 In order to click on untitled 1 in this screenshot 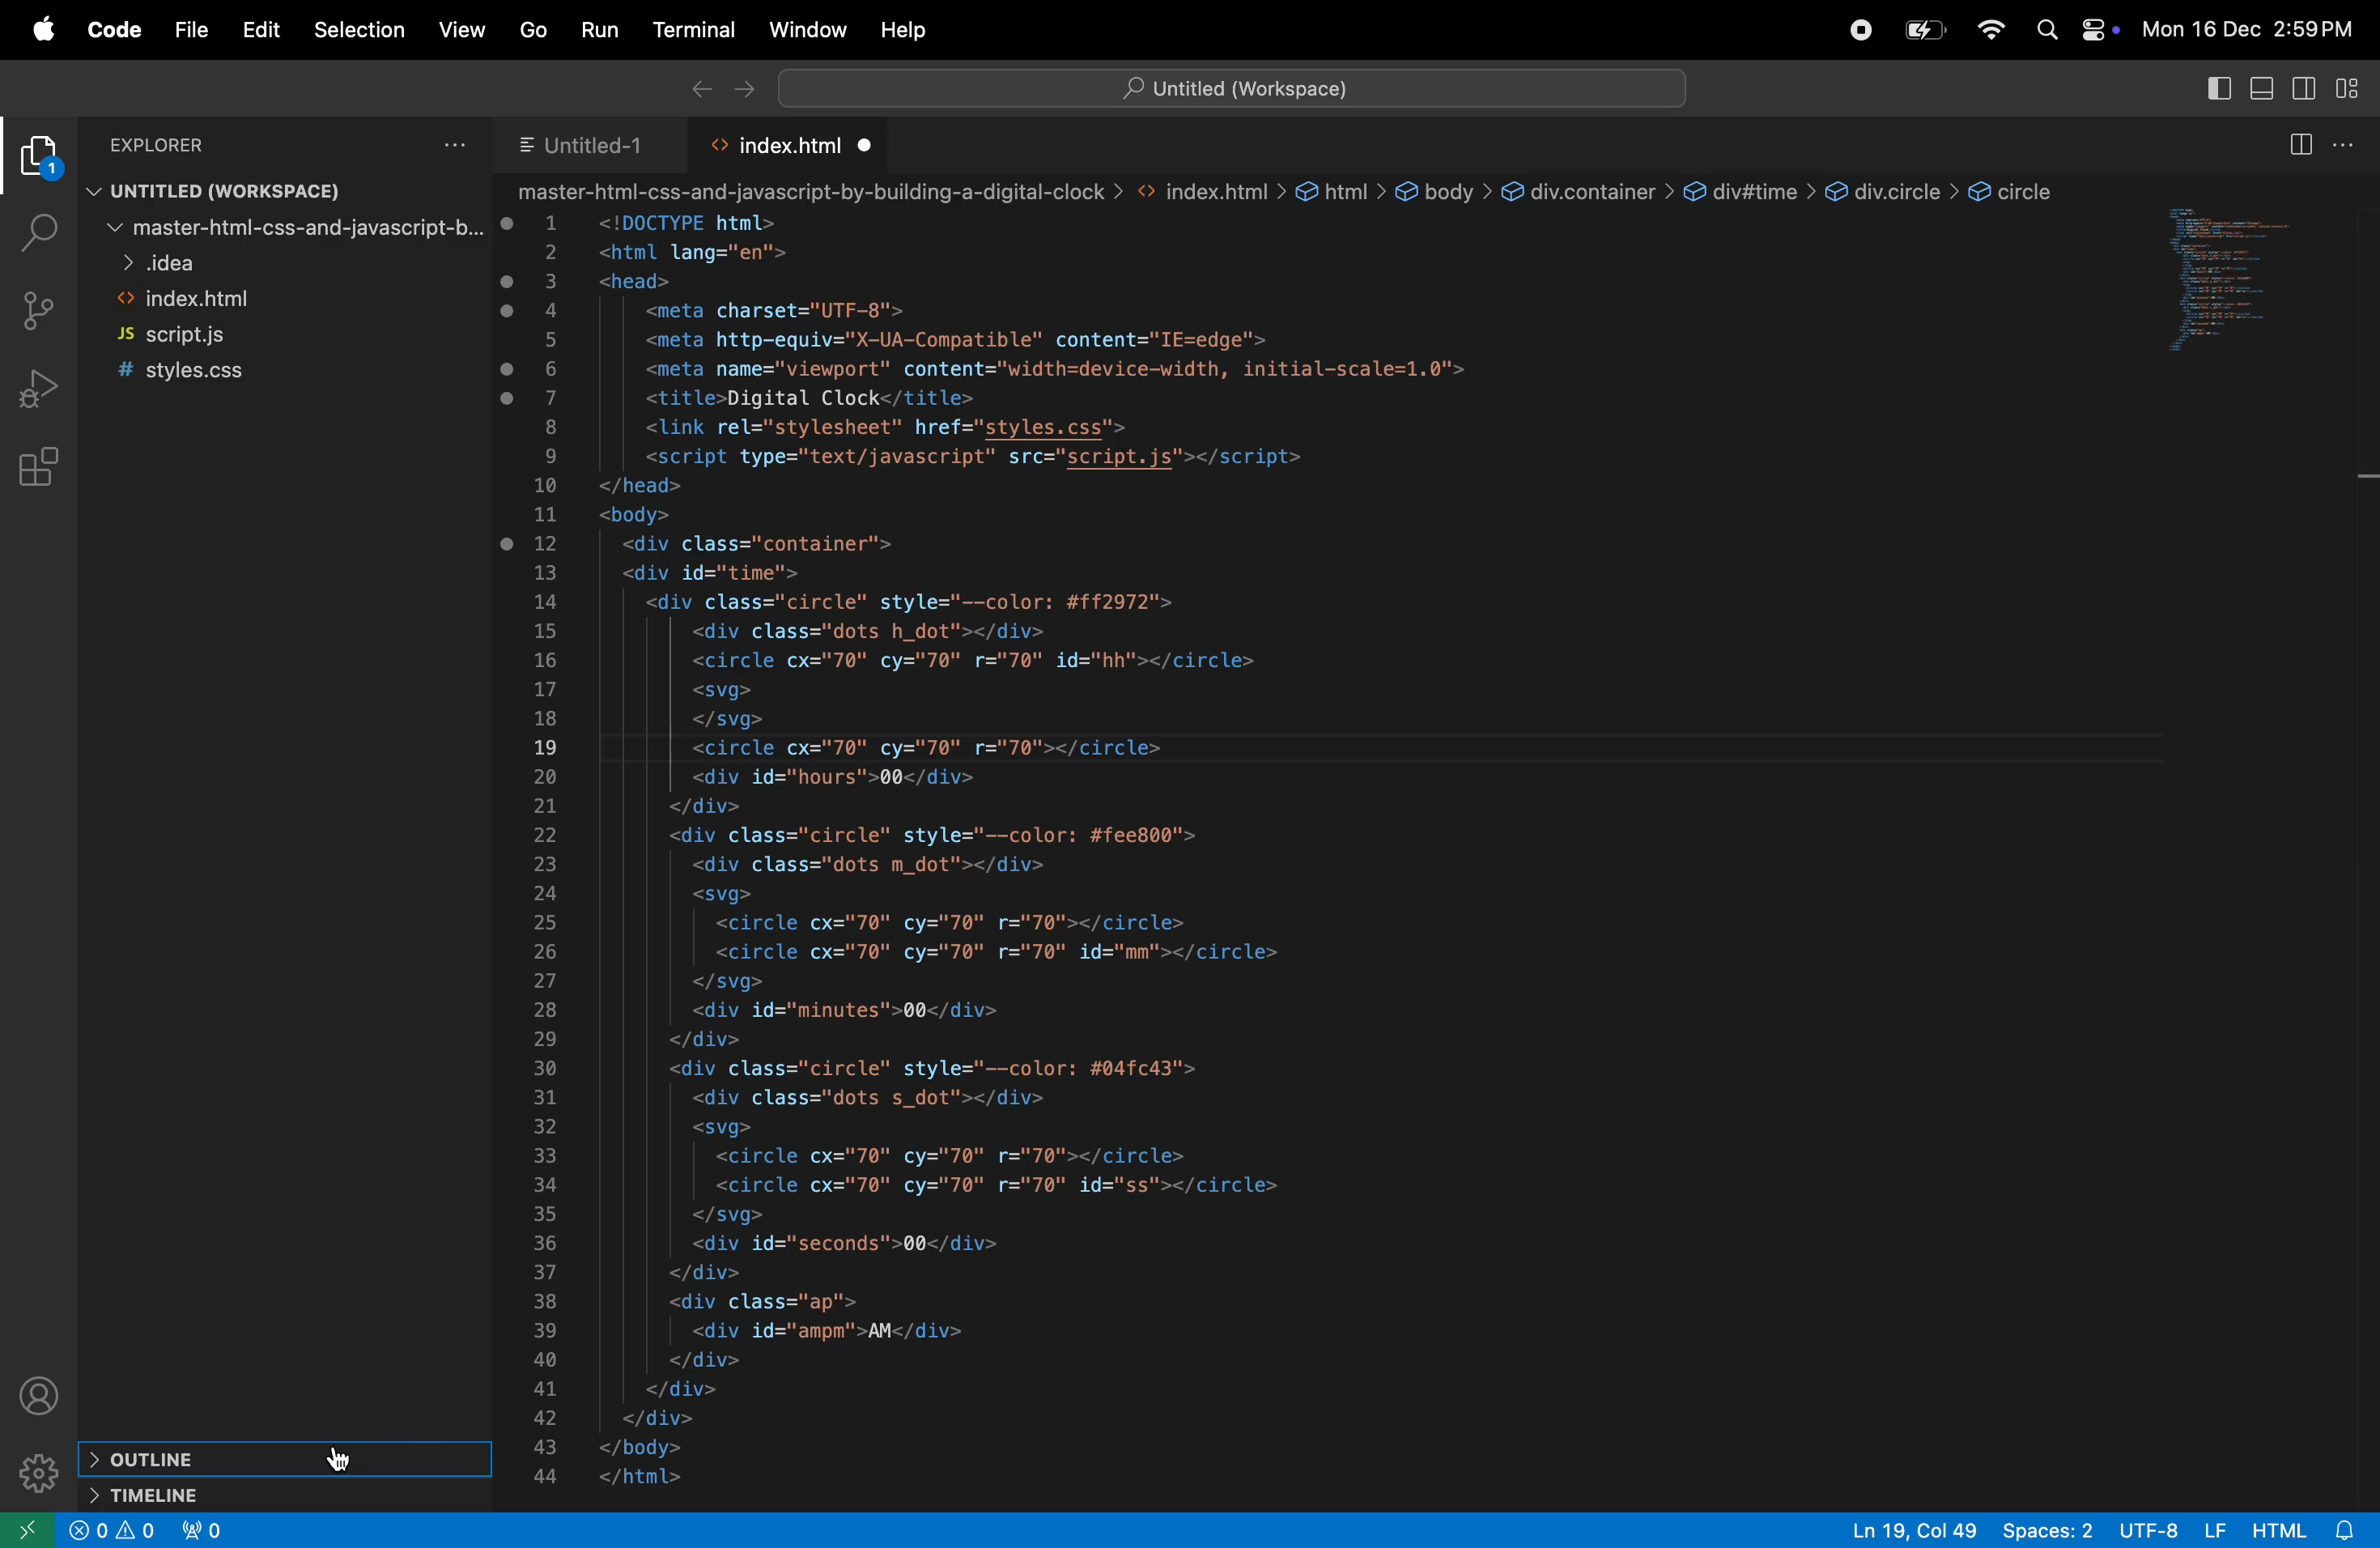, I will do `click(584, 142)`.